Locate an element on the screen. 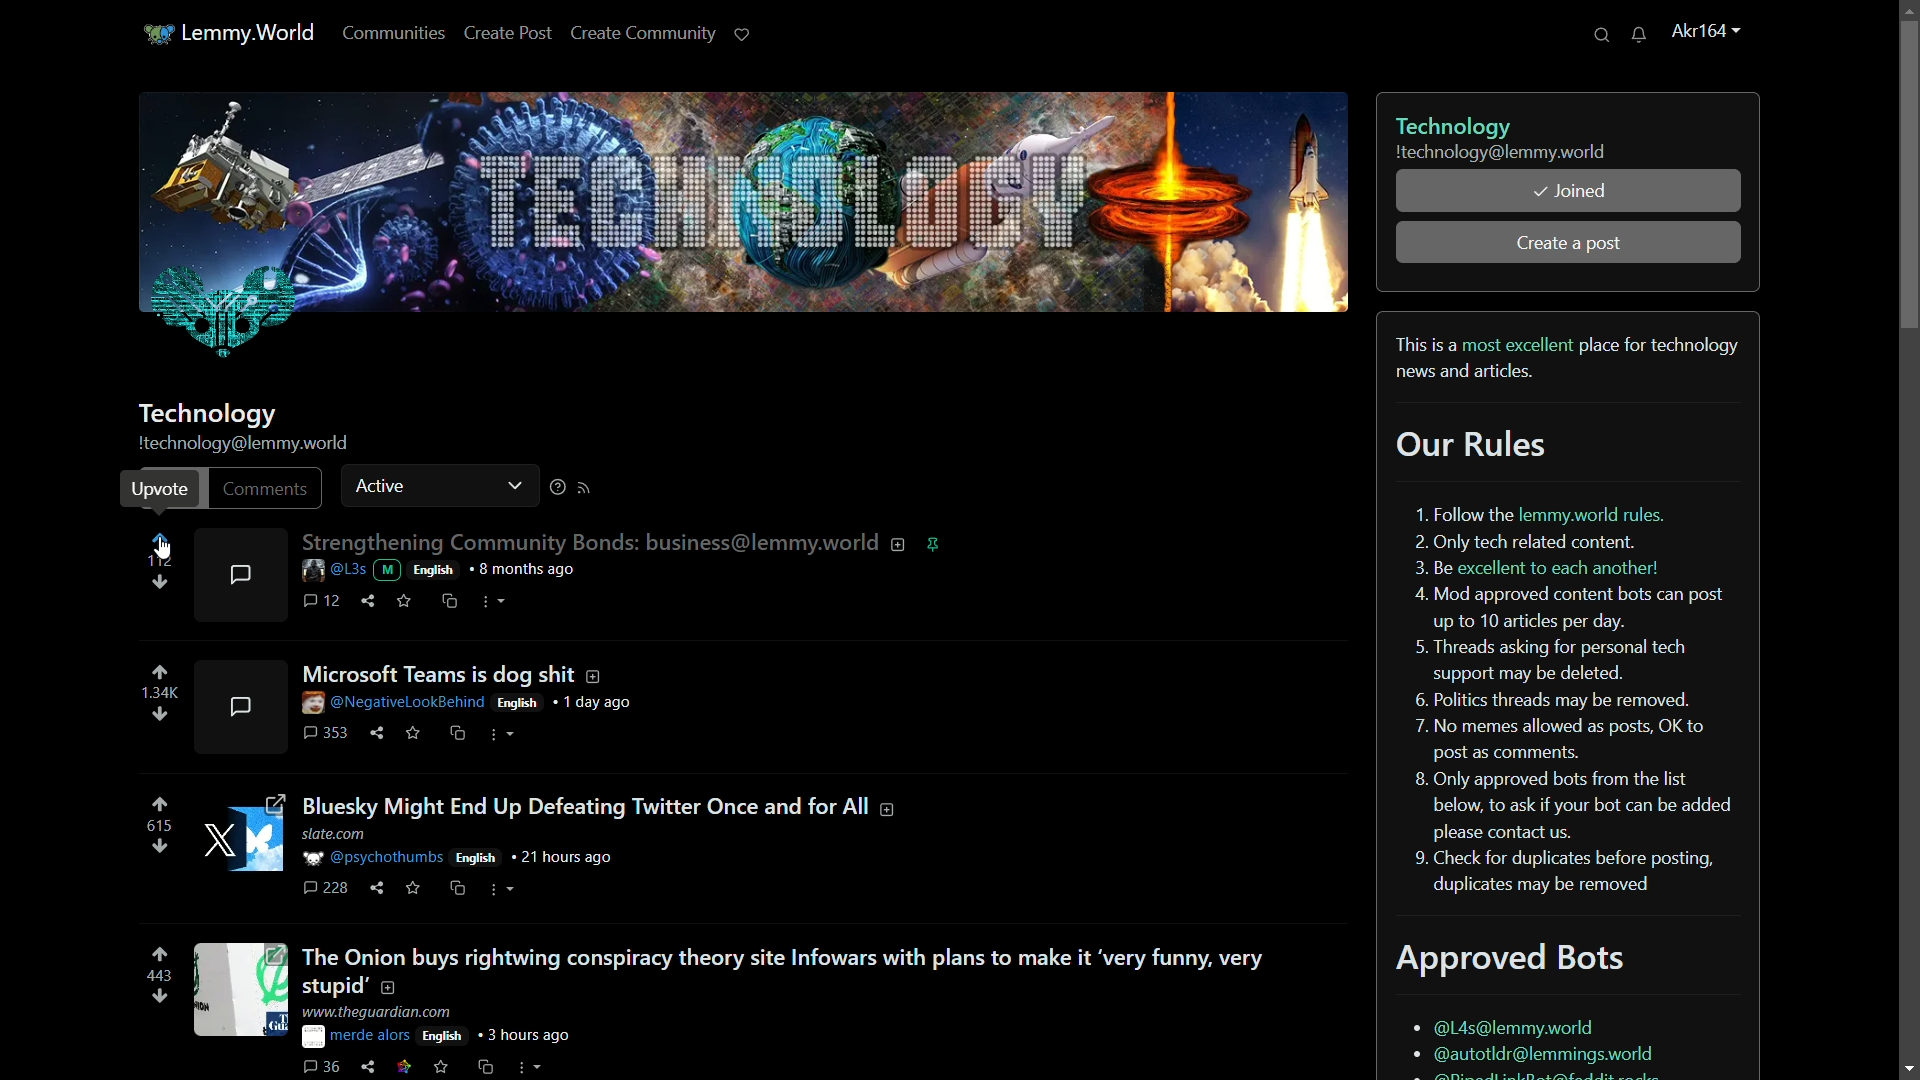 The image size is (1920, 1080). hare is located at coordinates (378, 887).